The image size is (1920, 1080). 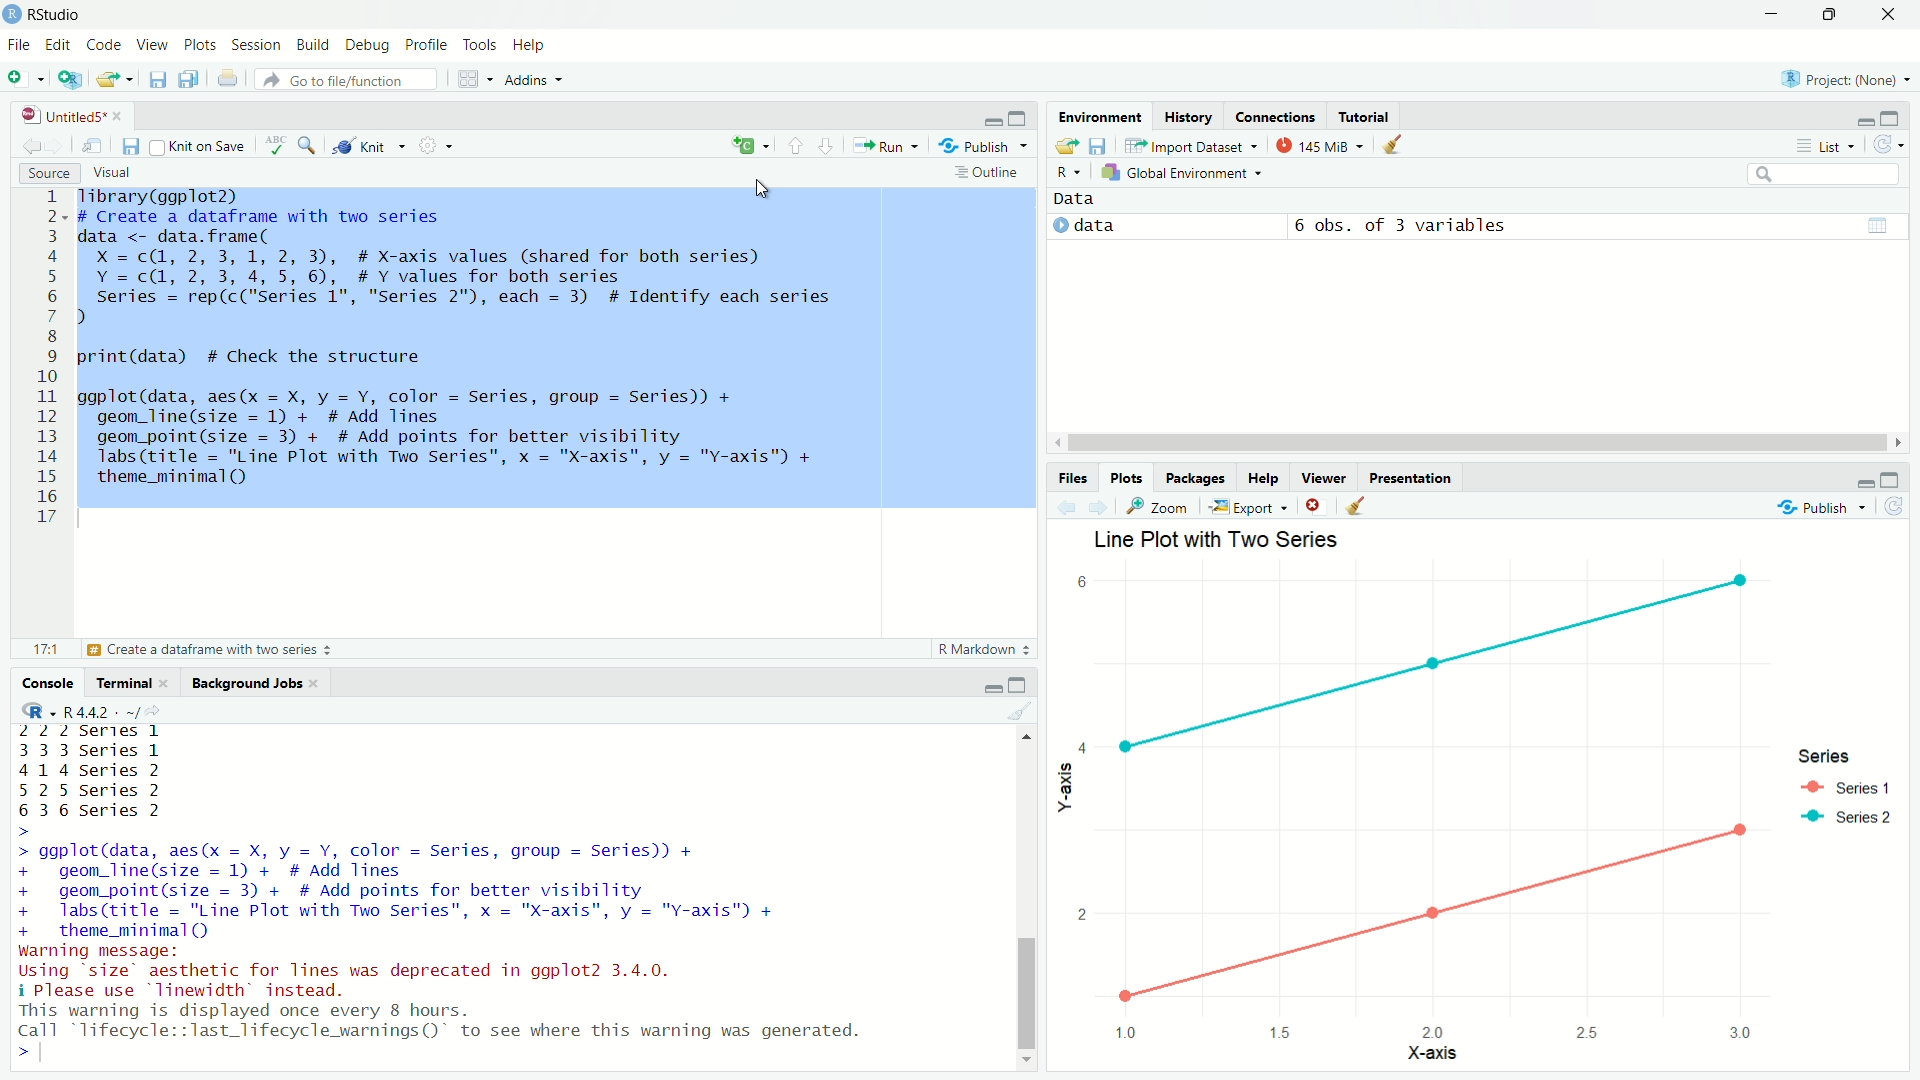 I want to click on minimize, so click(x=1862, y=482).